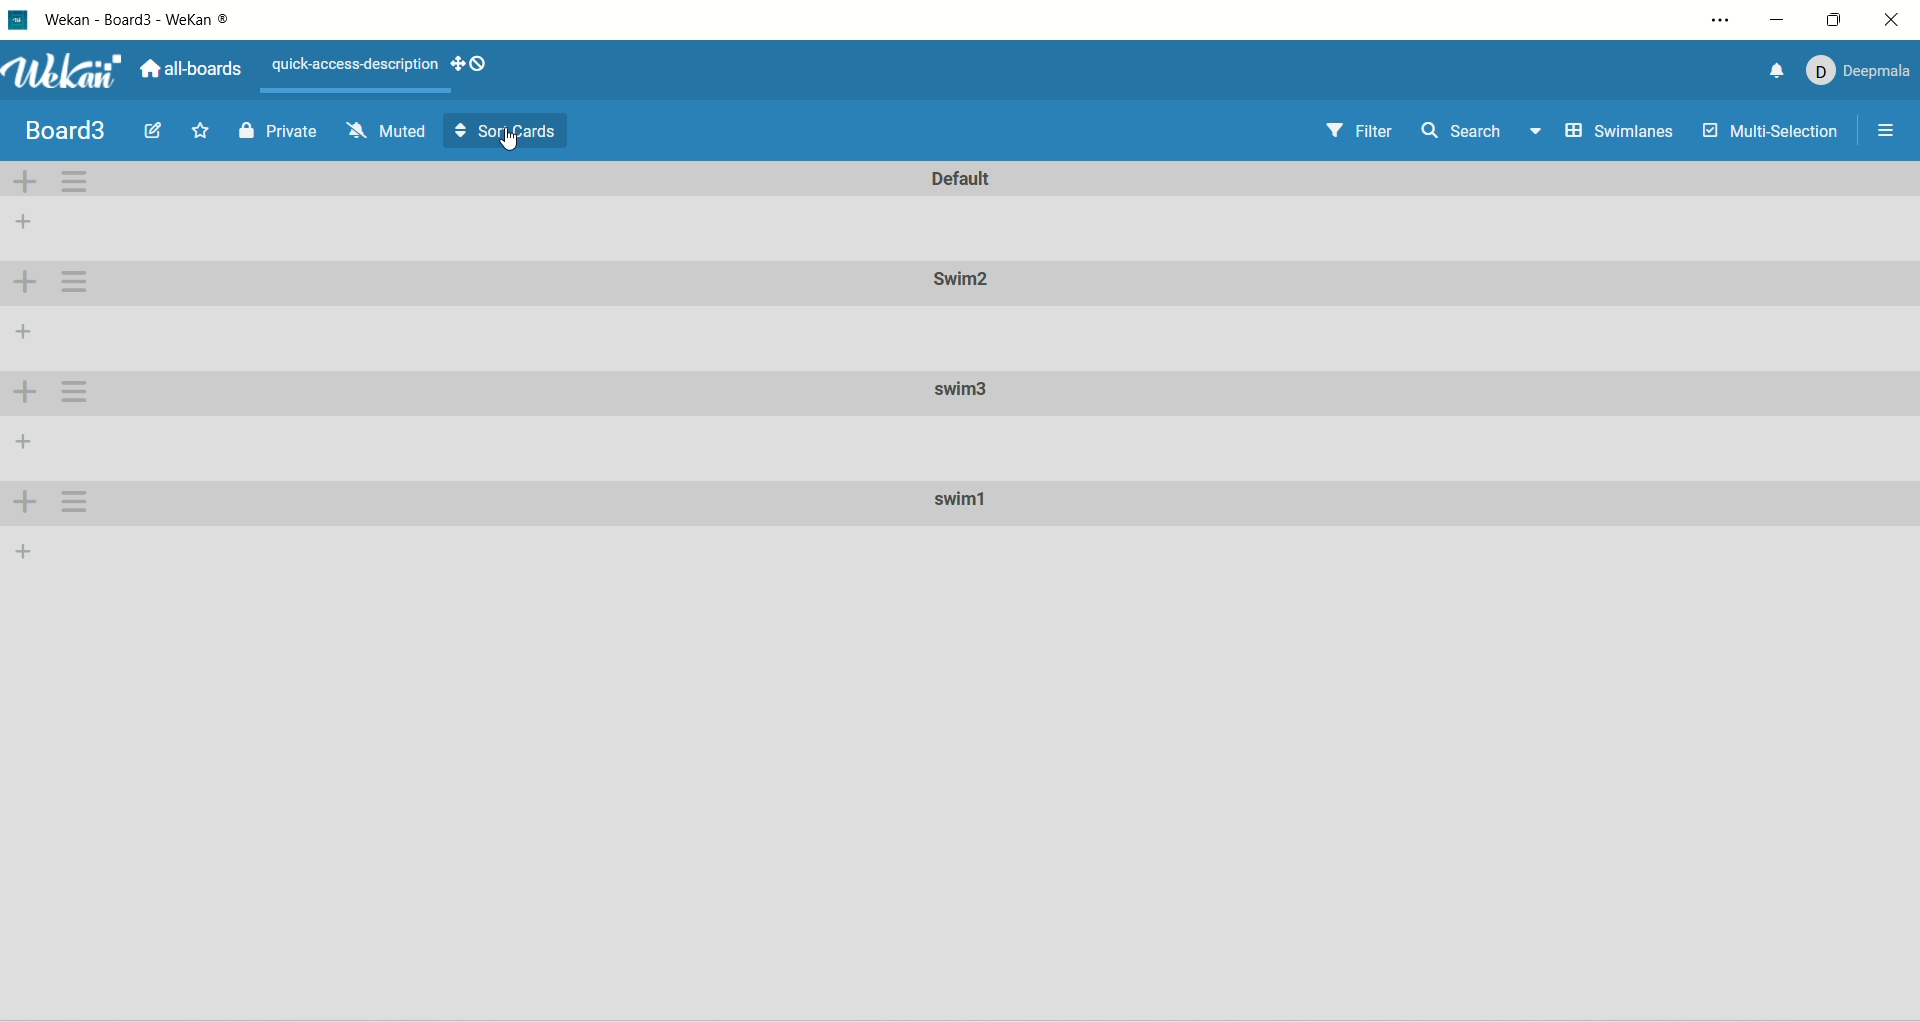 The image size is (1920, 1022). I want to click on wekan, so click(63, 74).